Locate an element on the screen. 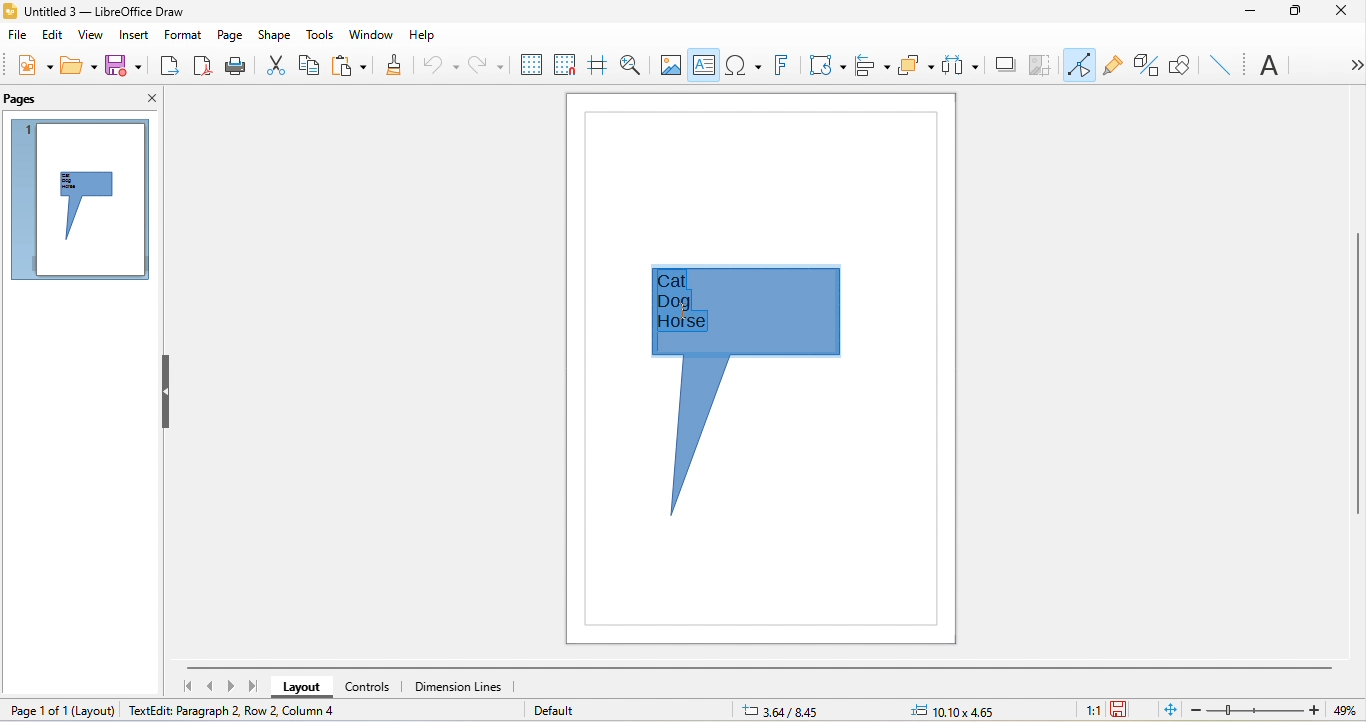 The width and height of the screenshot is (1366, 722). undo is located at coordinates (438, 63).